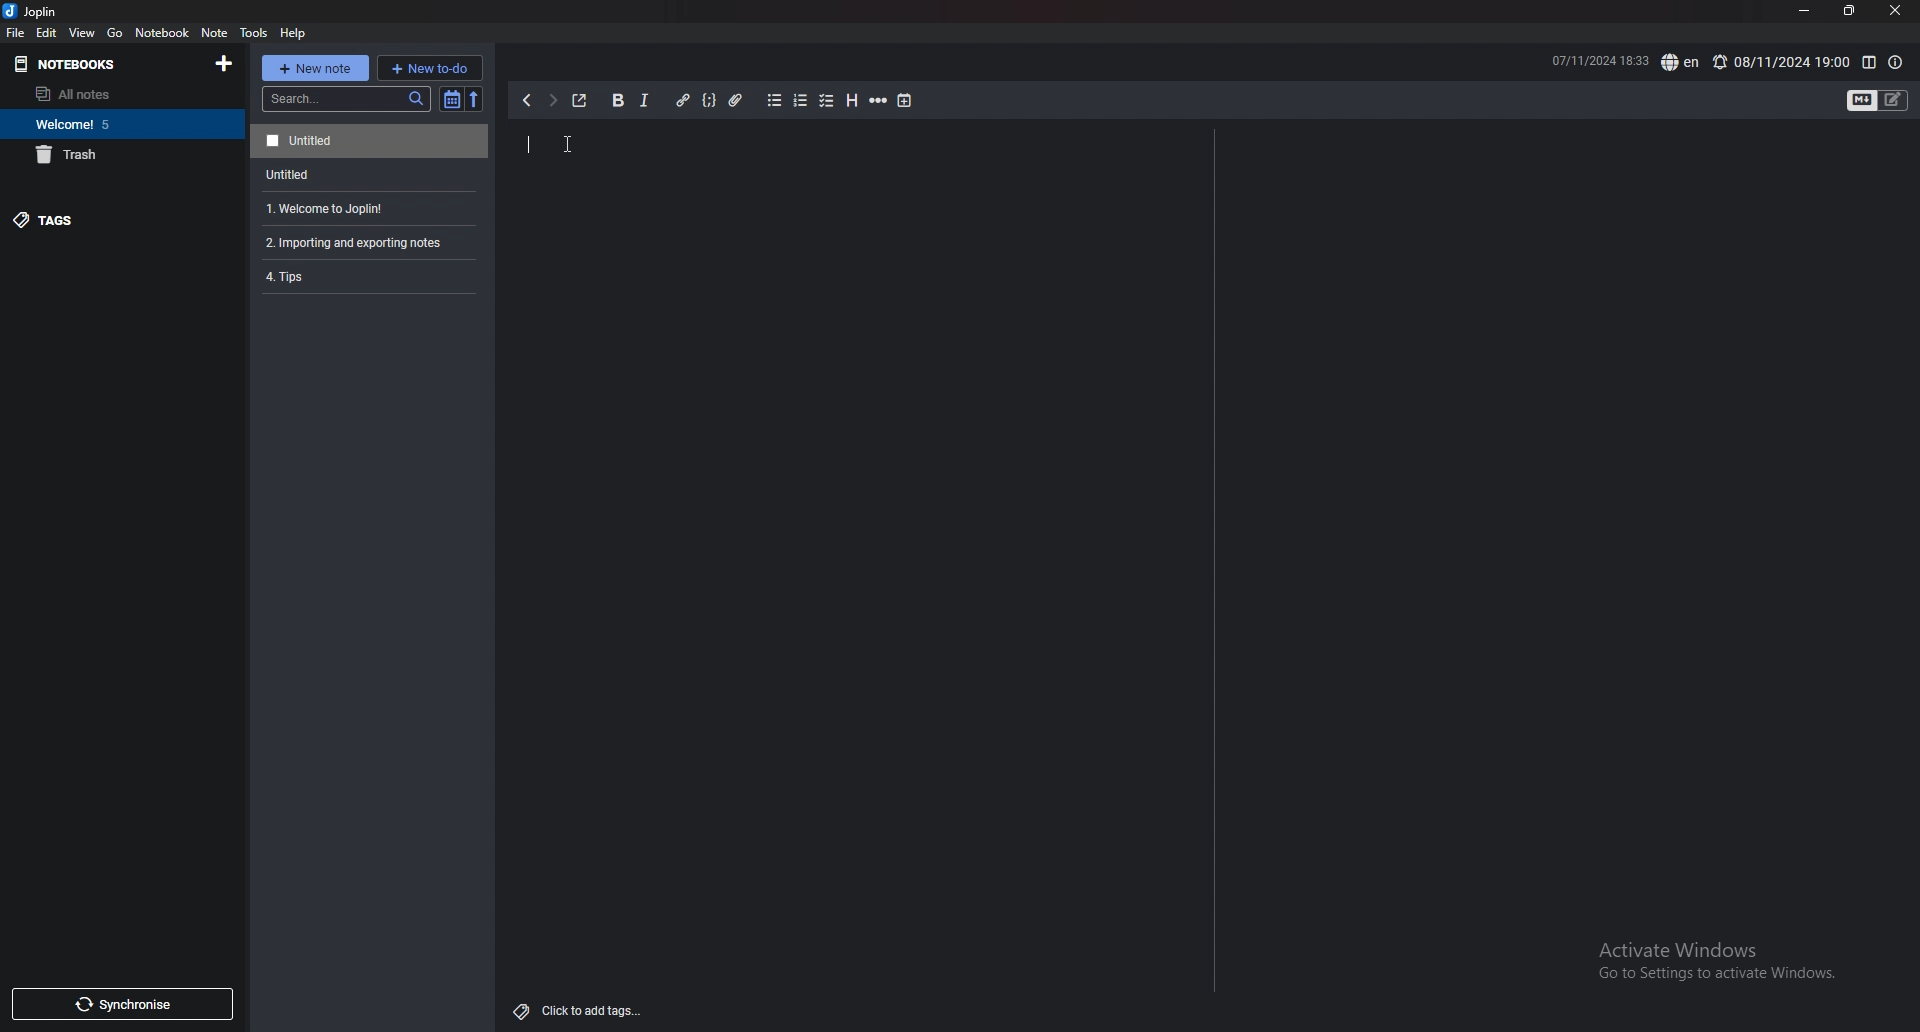 Image resolution: width=1920 pixels, height=1032 pixels. Describe the element at coordinates (878, 101) in the screenshot. I see `horizontal rule` at that location.